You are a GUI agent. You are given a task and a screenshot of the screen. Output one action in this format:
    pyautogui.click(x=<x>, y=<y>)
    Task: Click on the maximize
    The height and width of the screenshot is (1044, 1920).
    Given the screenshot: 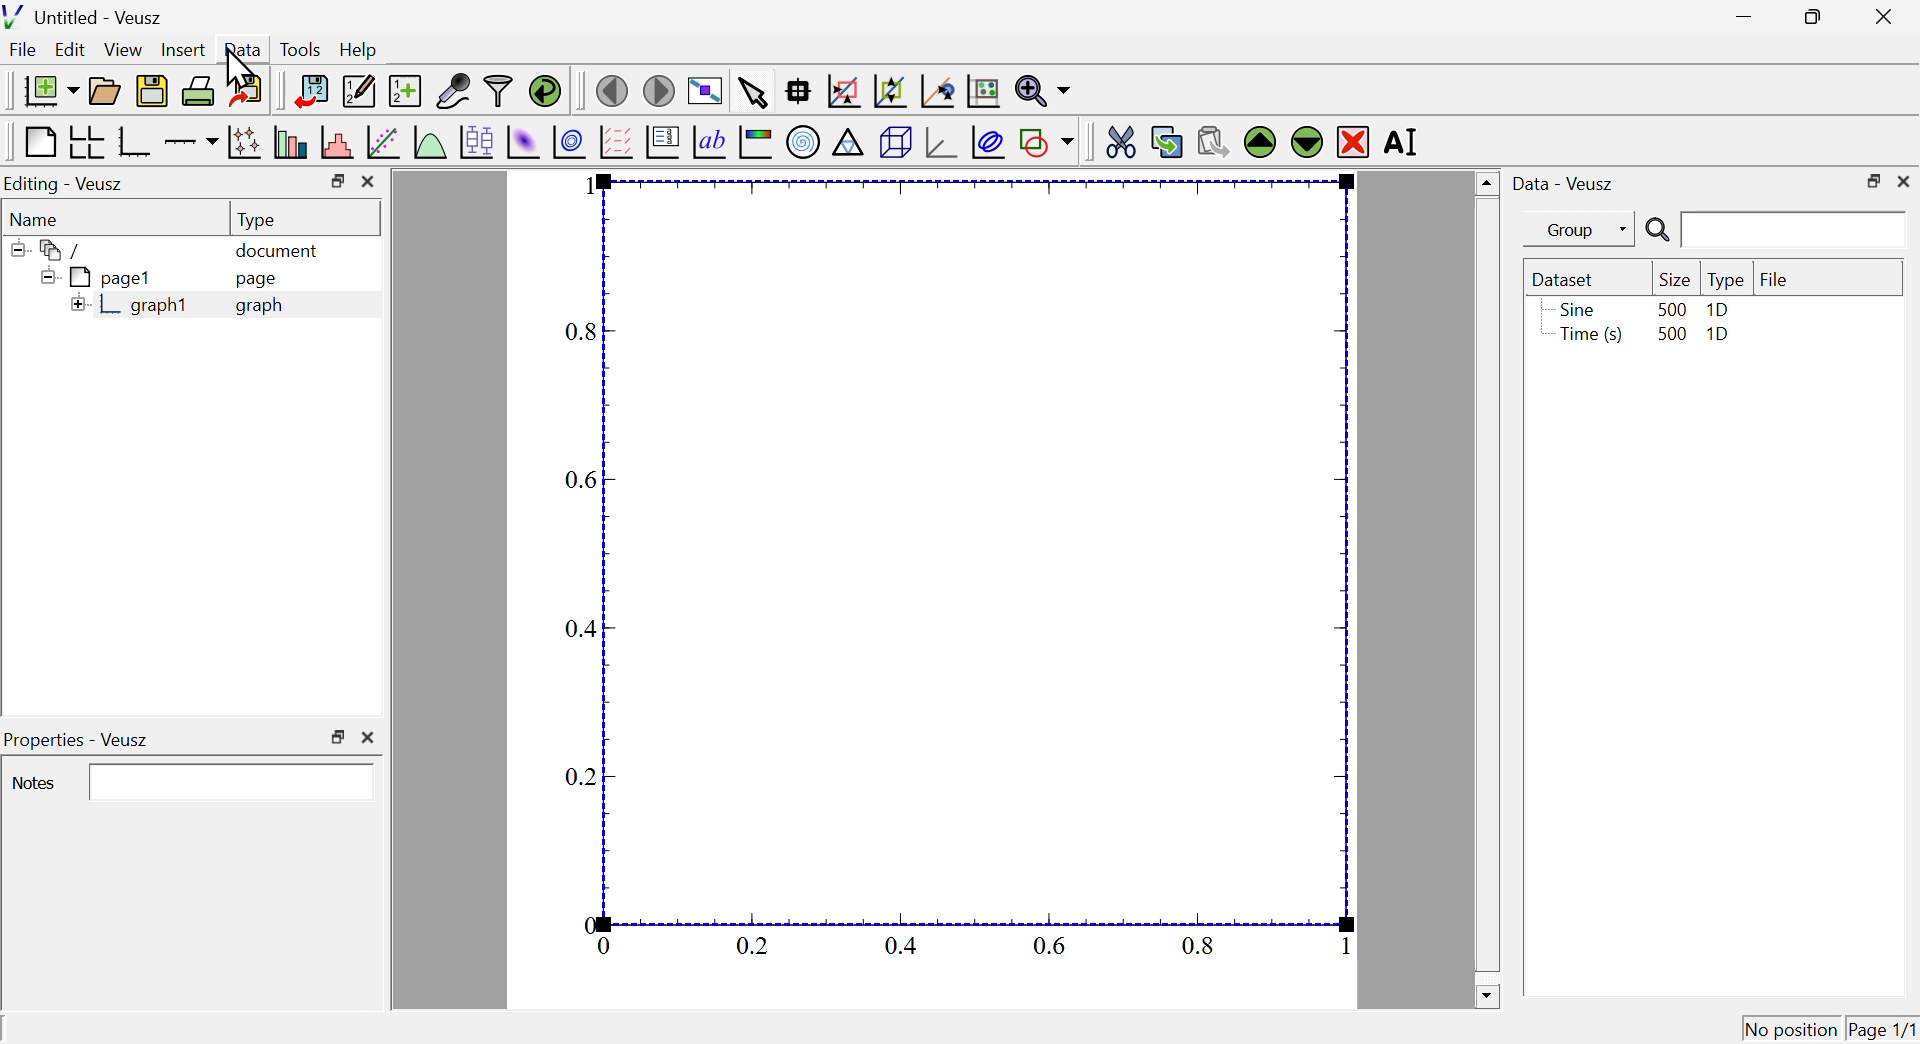 What is the action you would take?
    pyautogui.click(x=1870, y=180)
    